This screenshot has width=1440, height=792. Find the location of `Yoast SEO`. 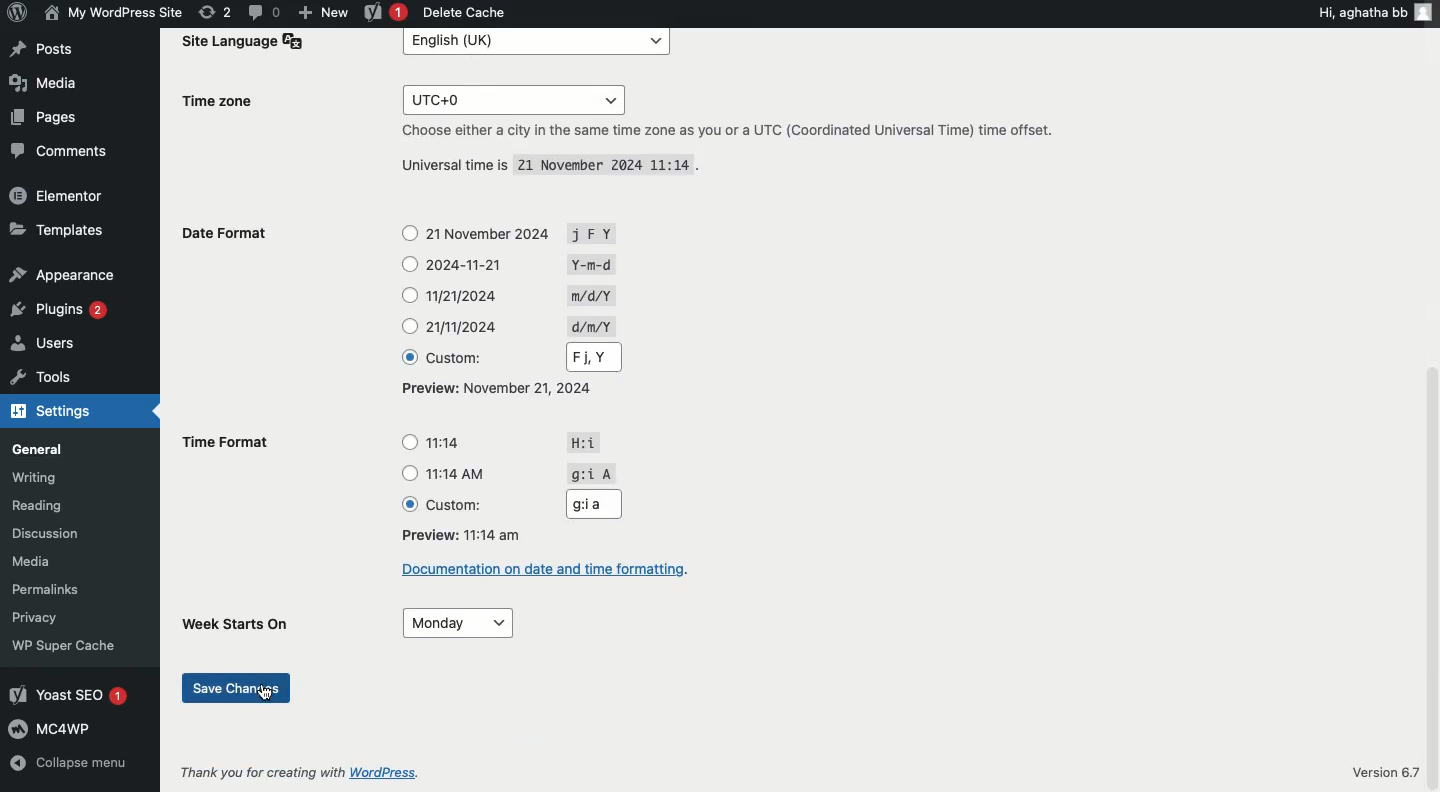

Yoast SEO is located at coordinates (66, 696).